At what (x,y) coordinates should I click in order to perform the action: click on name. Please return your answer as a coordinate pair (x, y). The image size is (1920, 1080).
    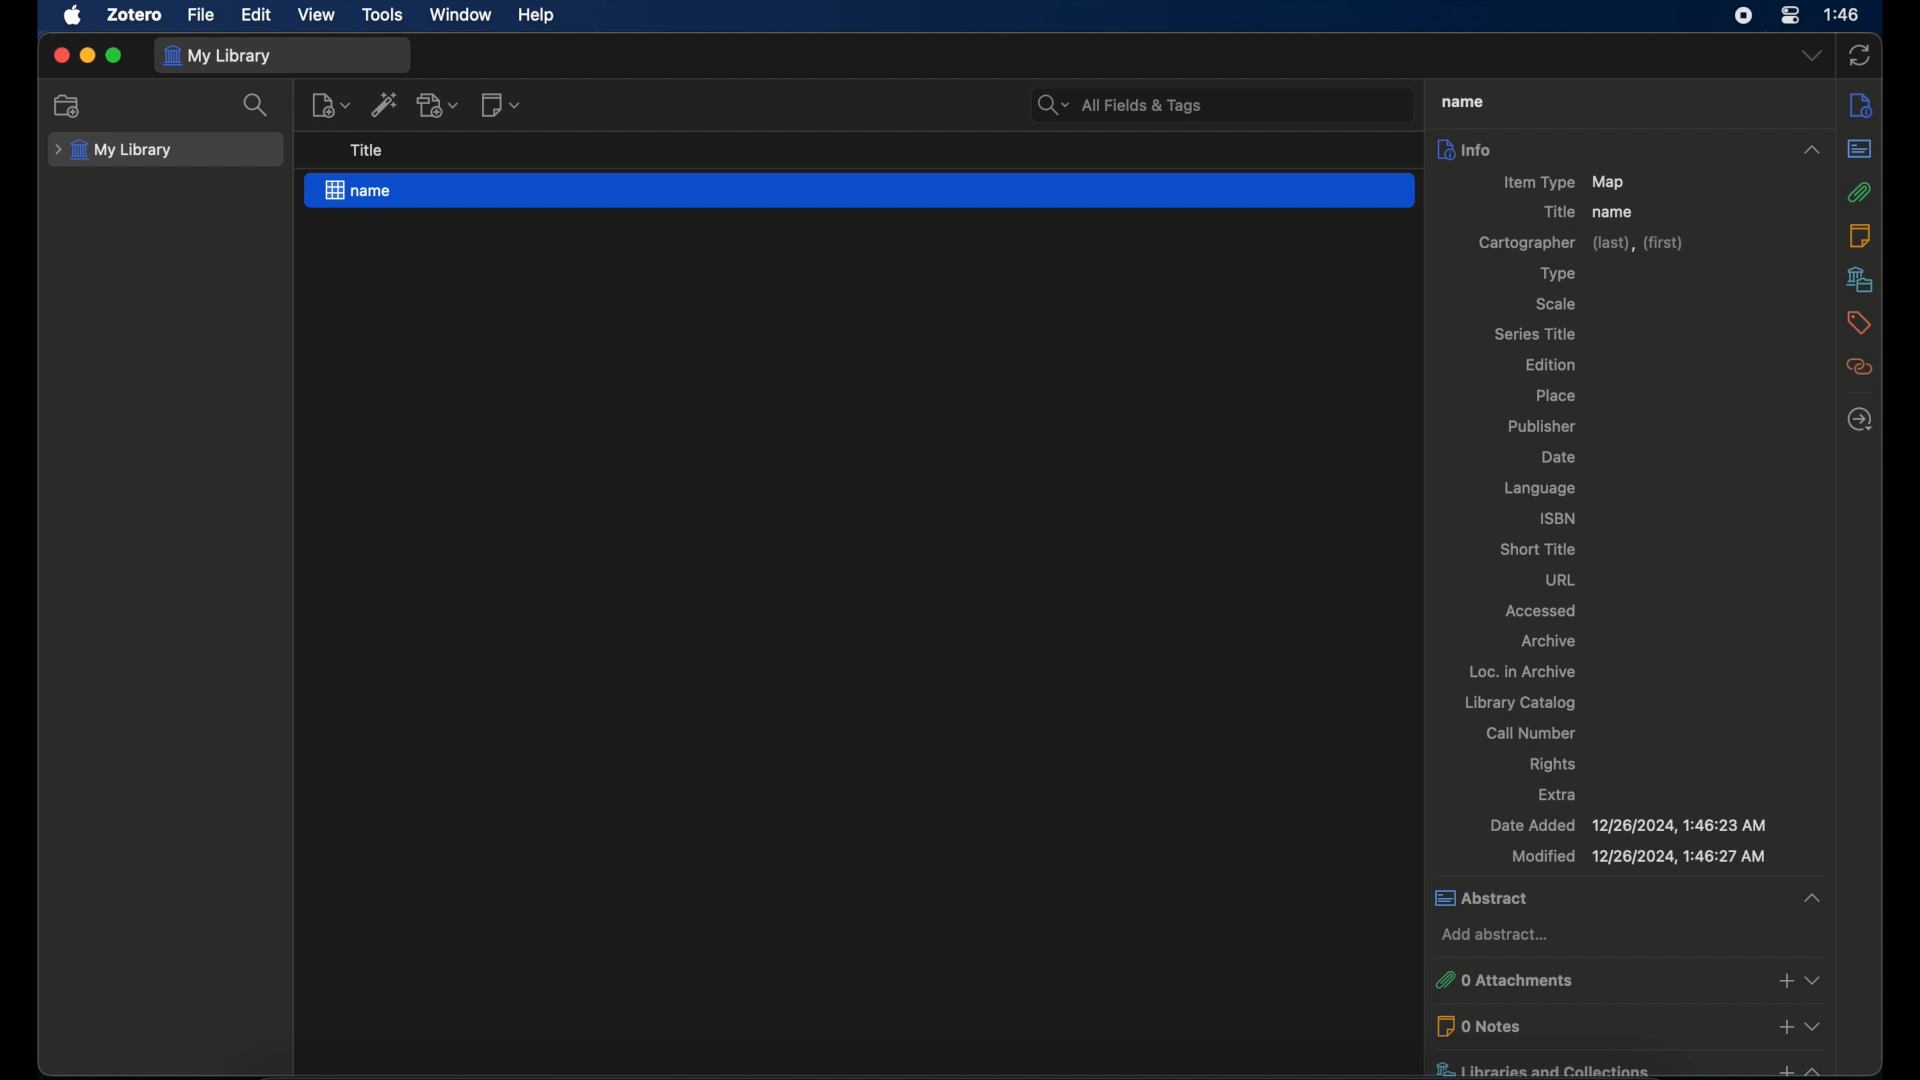
    Looking at the image, I should click on (1615, 213).